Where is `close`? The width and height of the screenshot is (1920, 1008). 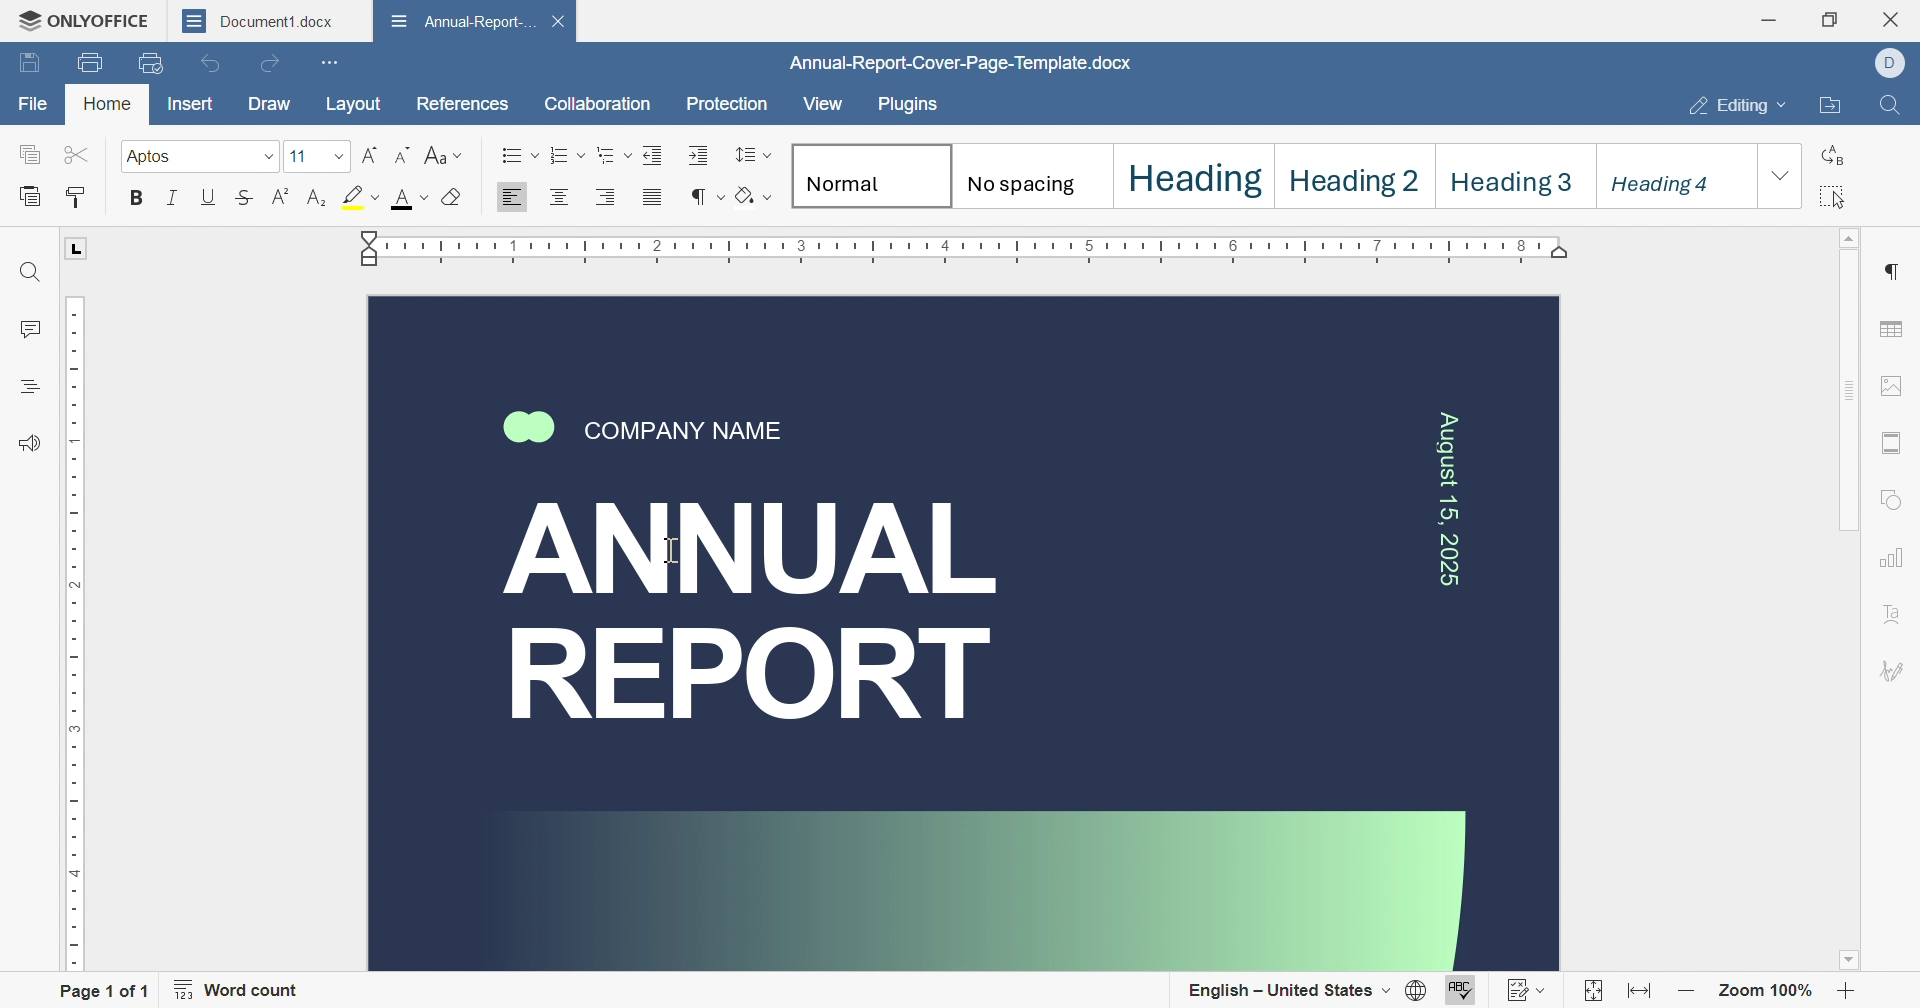 close is located at coordinates (355, 20).